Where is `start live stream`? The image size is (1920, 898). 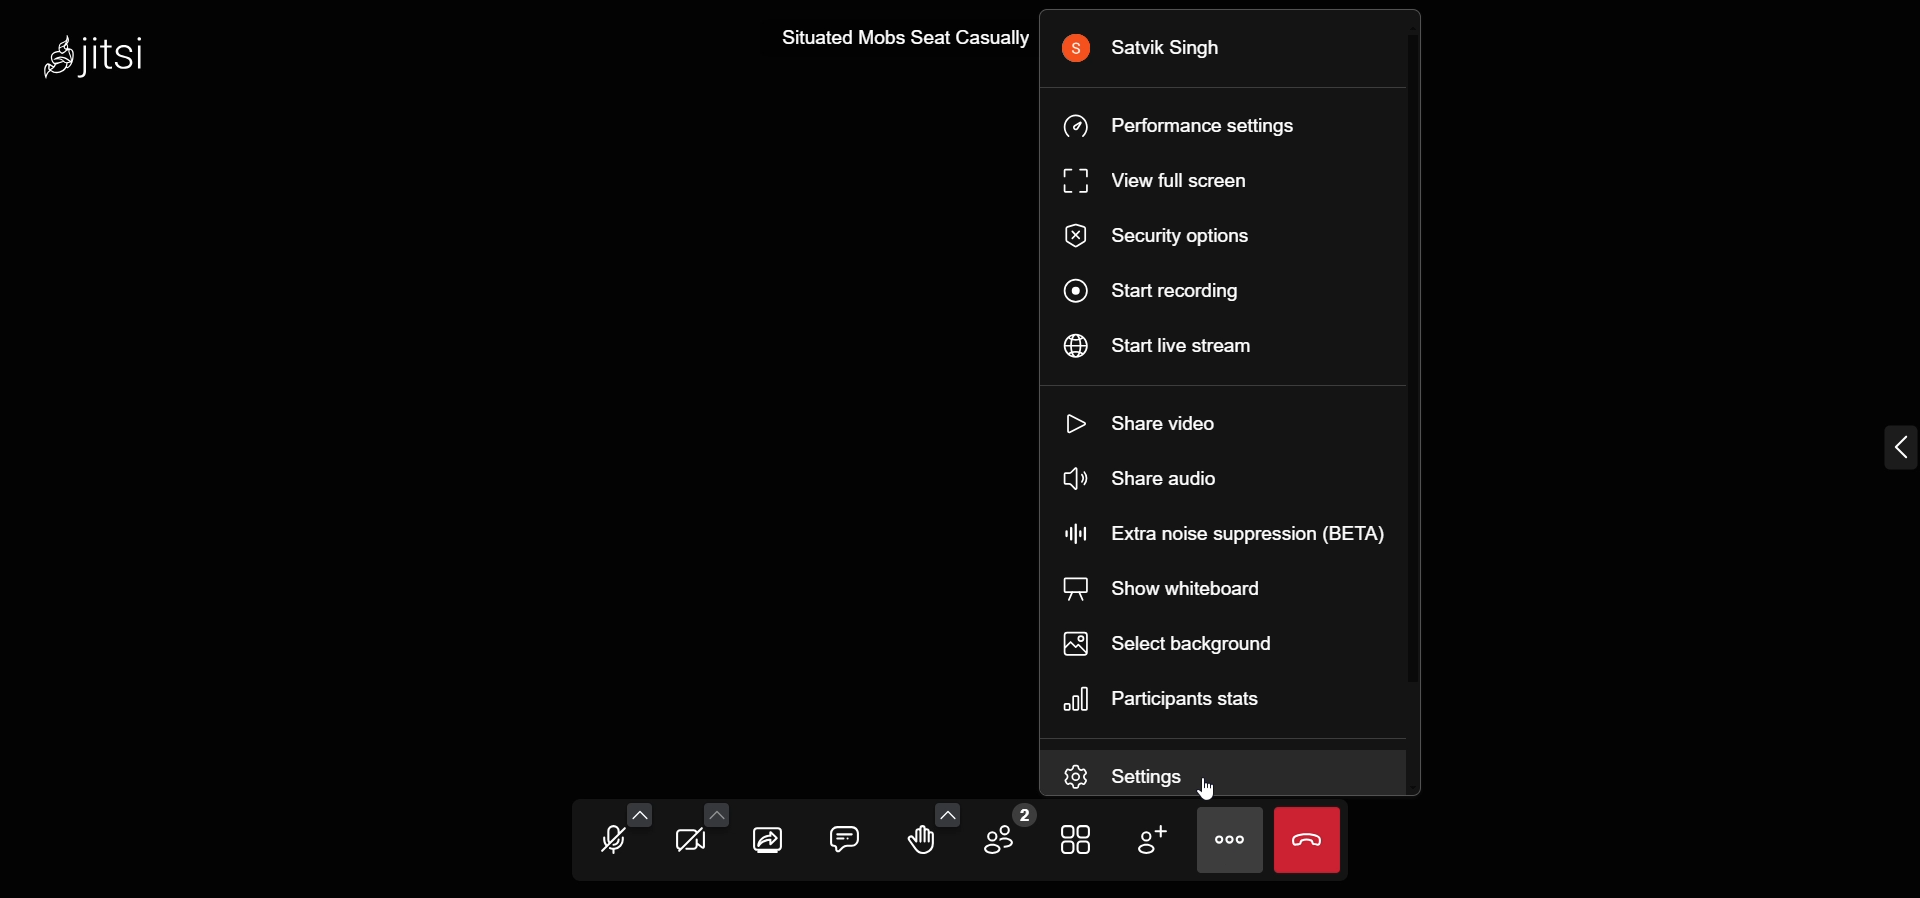
start live stream is located at coordinates (1181, 350).